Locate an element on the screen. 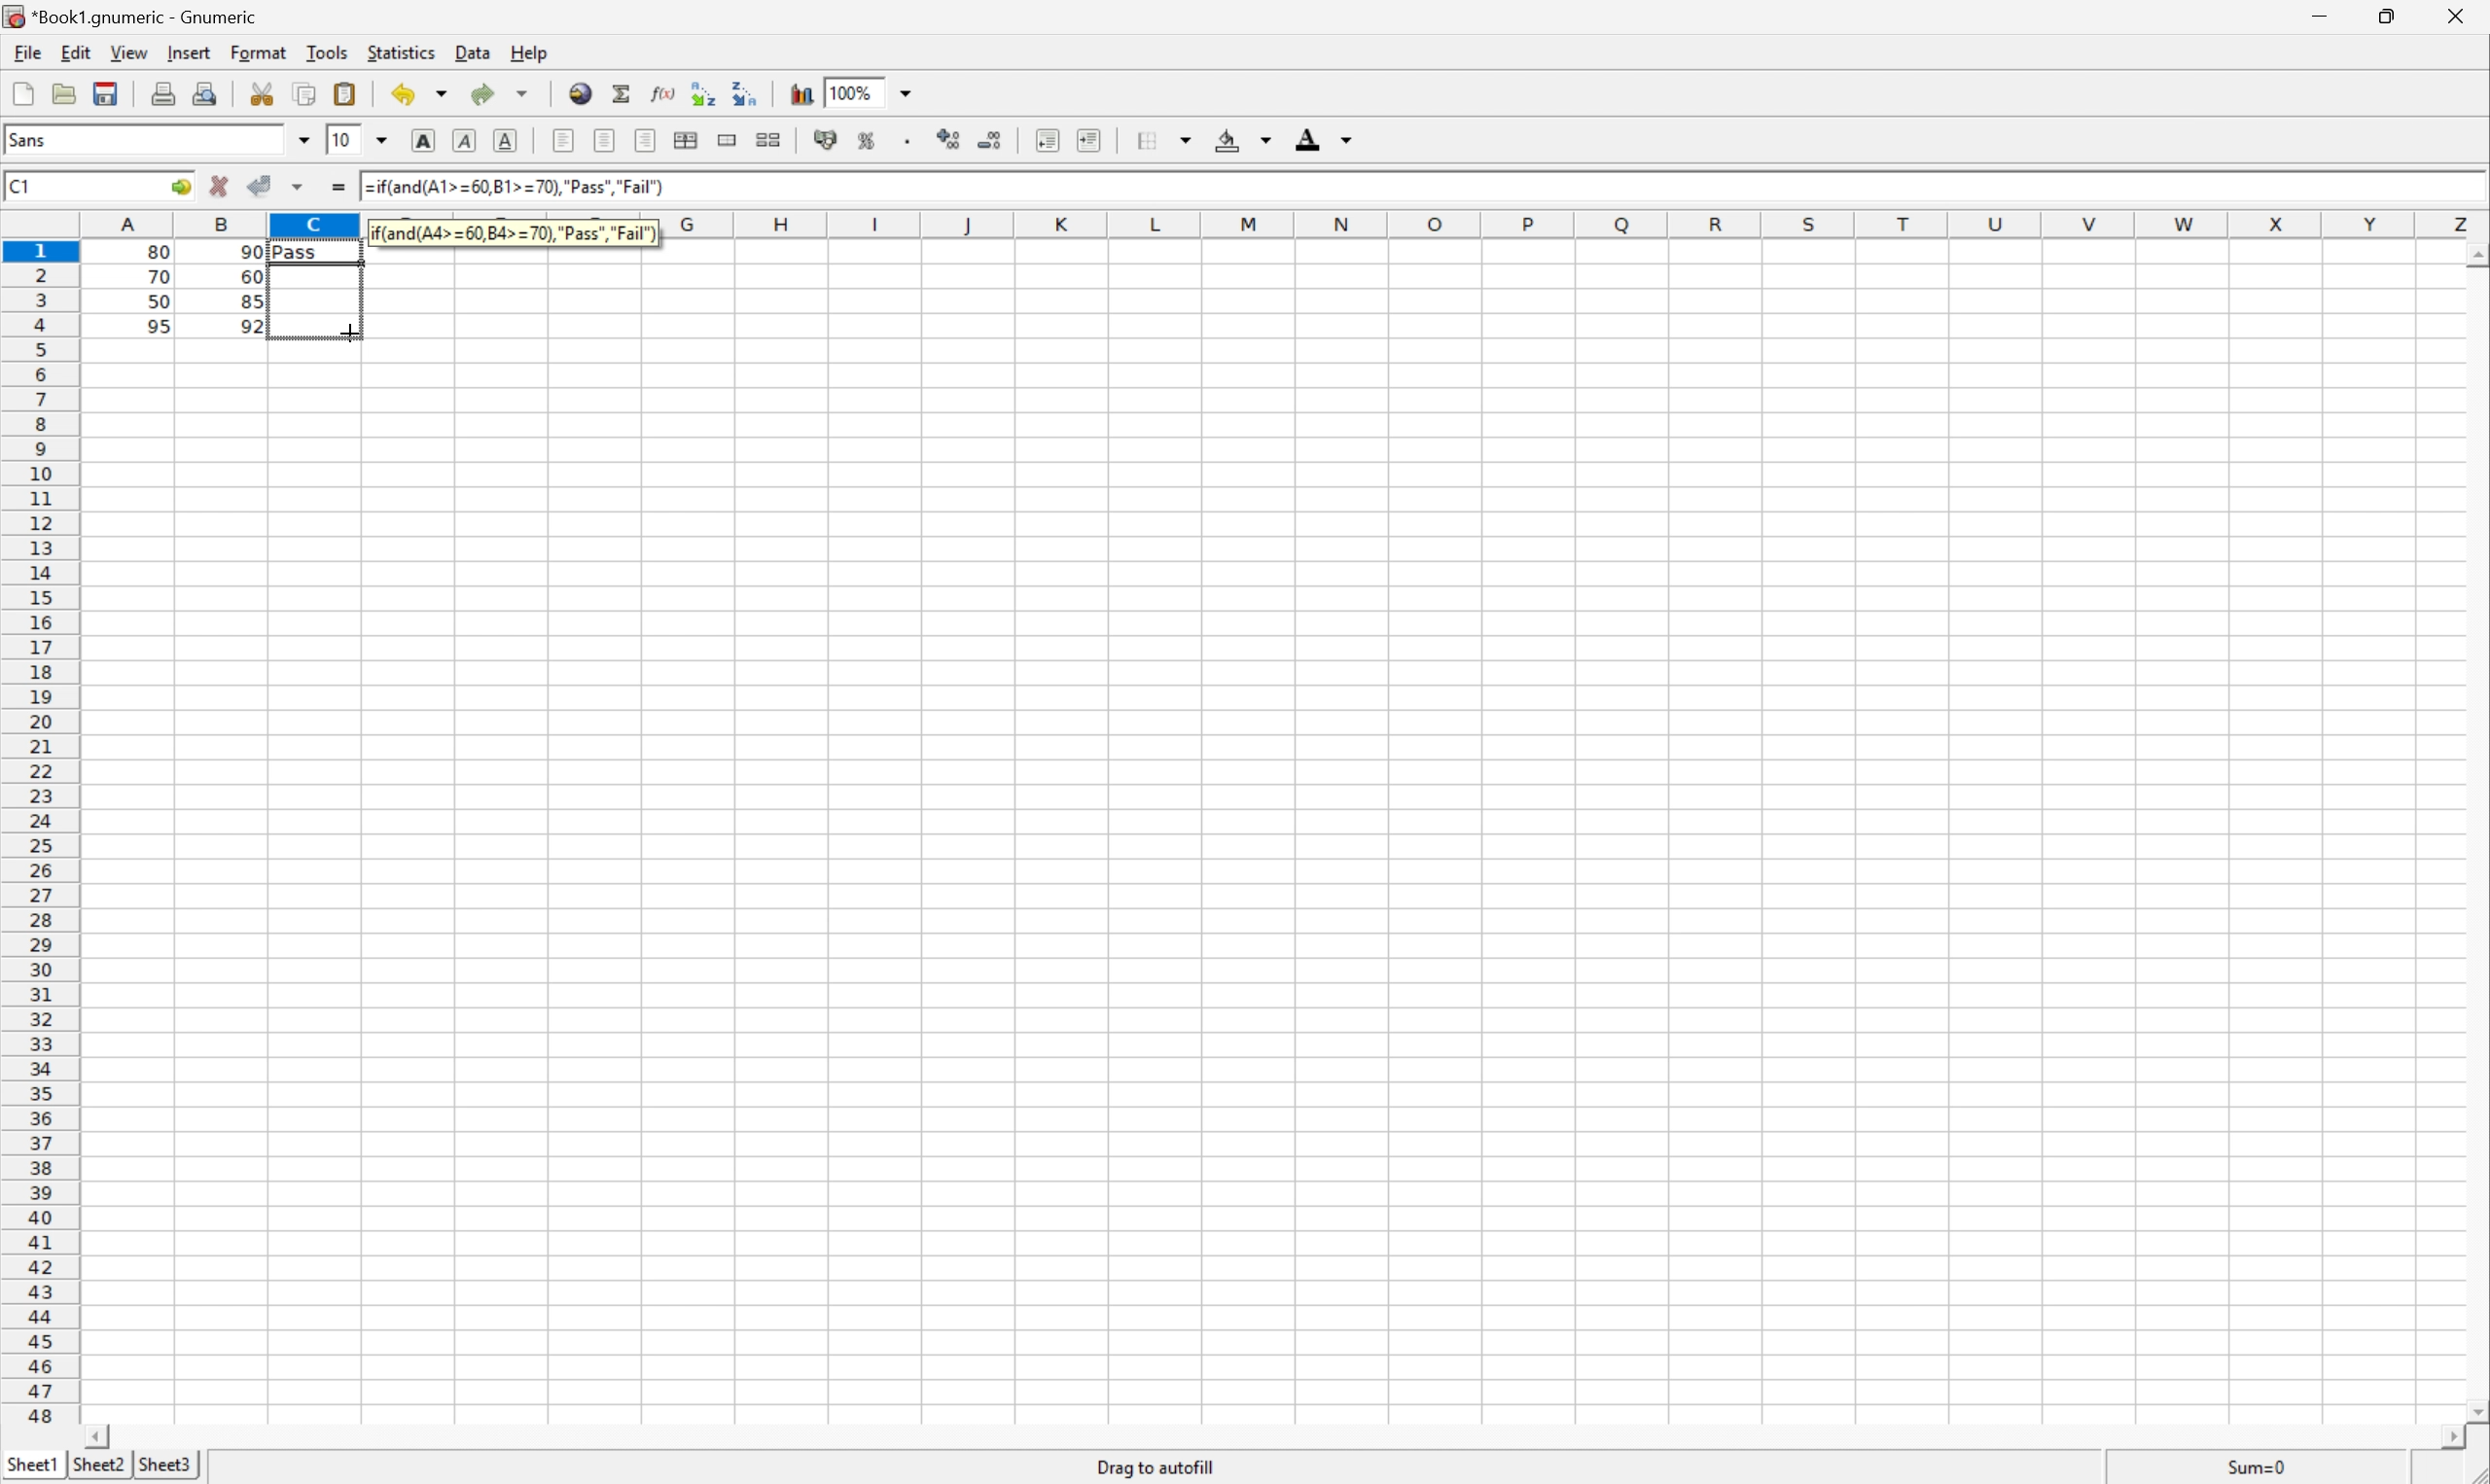  Increase indent, and align the contents to the left is located at coordinates (1048, 137).